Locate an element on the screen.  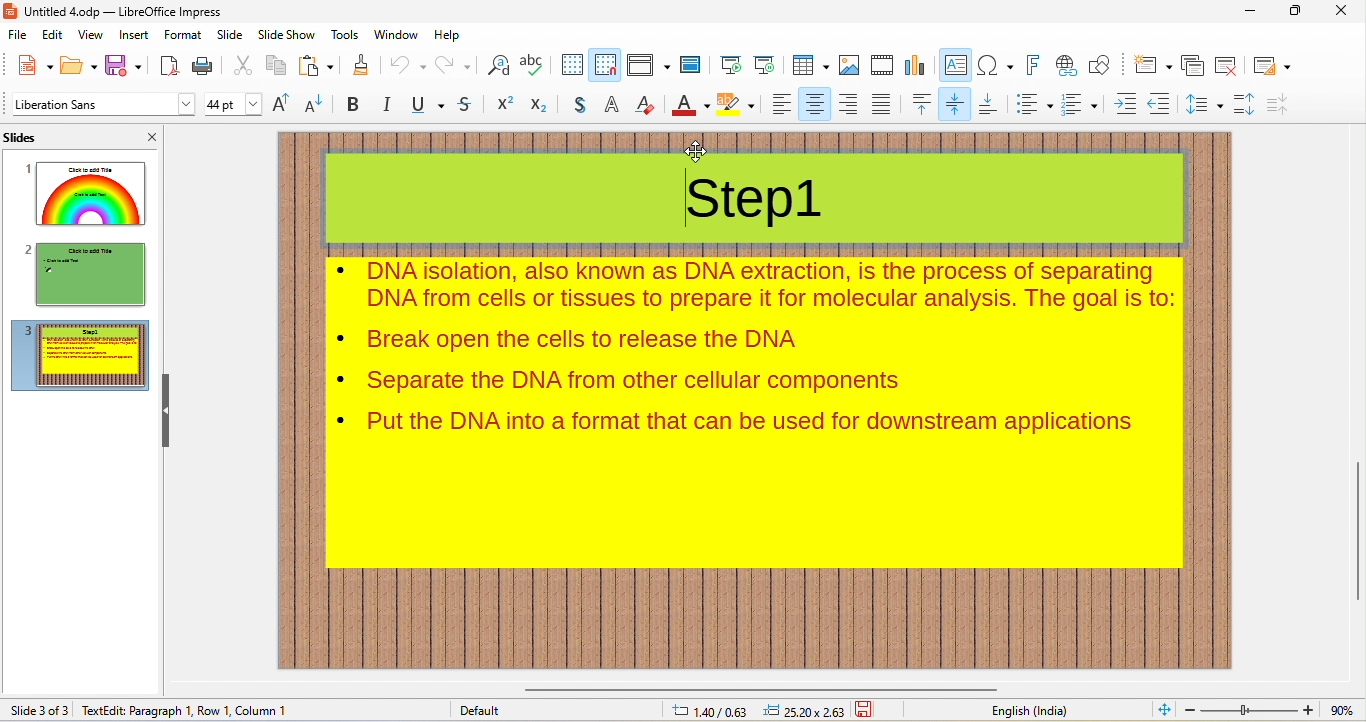
new slide is located at coordinates (1153, 65).